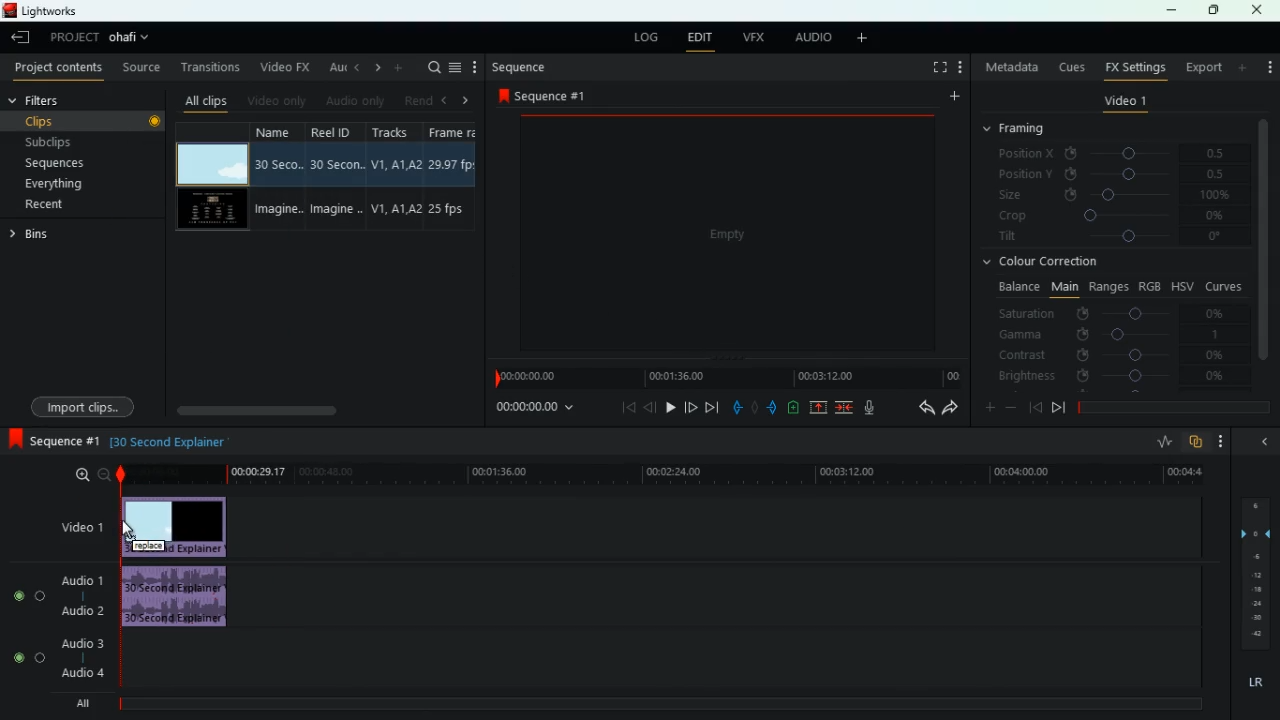  I want to click on back, so click(922, 409).